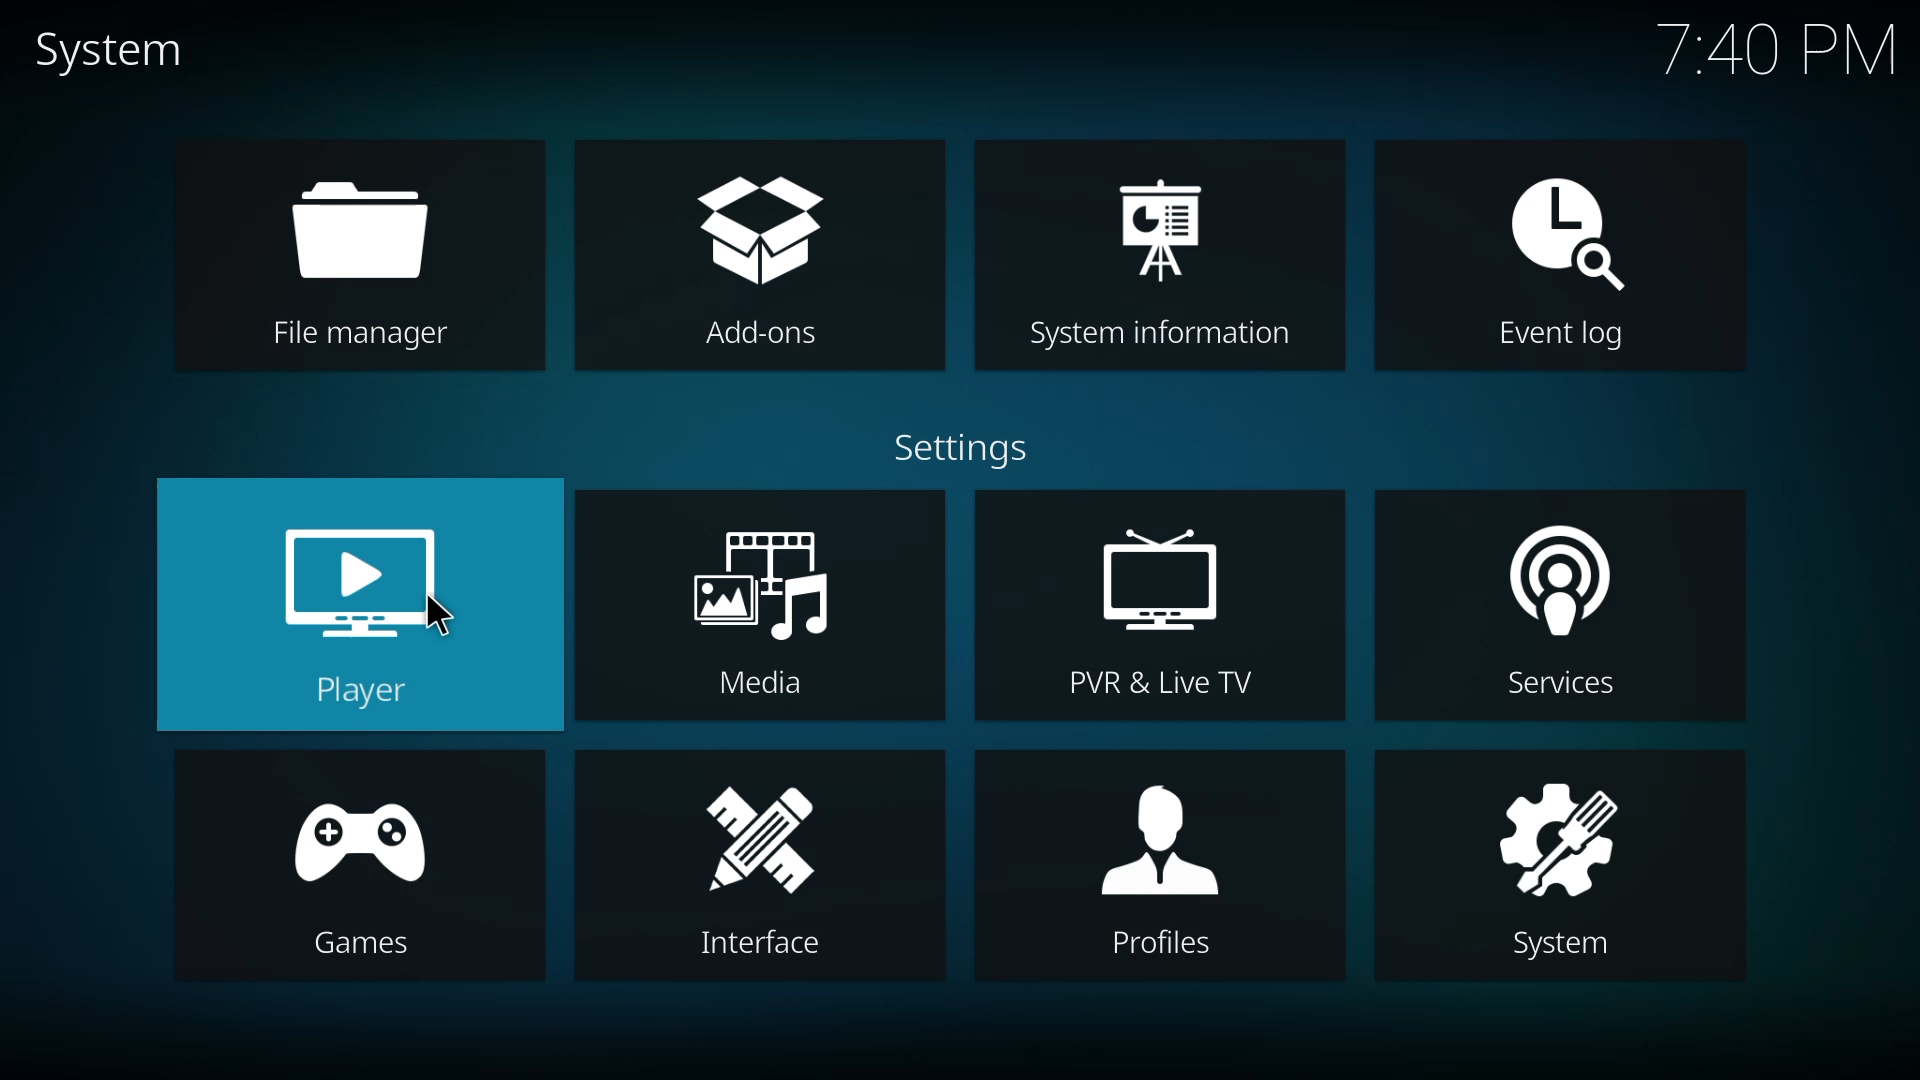 The width and height of the screenshot is (1920, 1080). I want to click on time, so click(1780, 50).